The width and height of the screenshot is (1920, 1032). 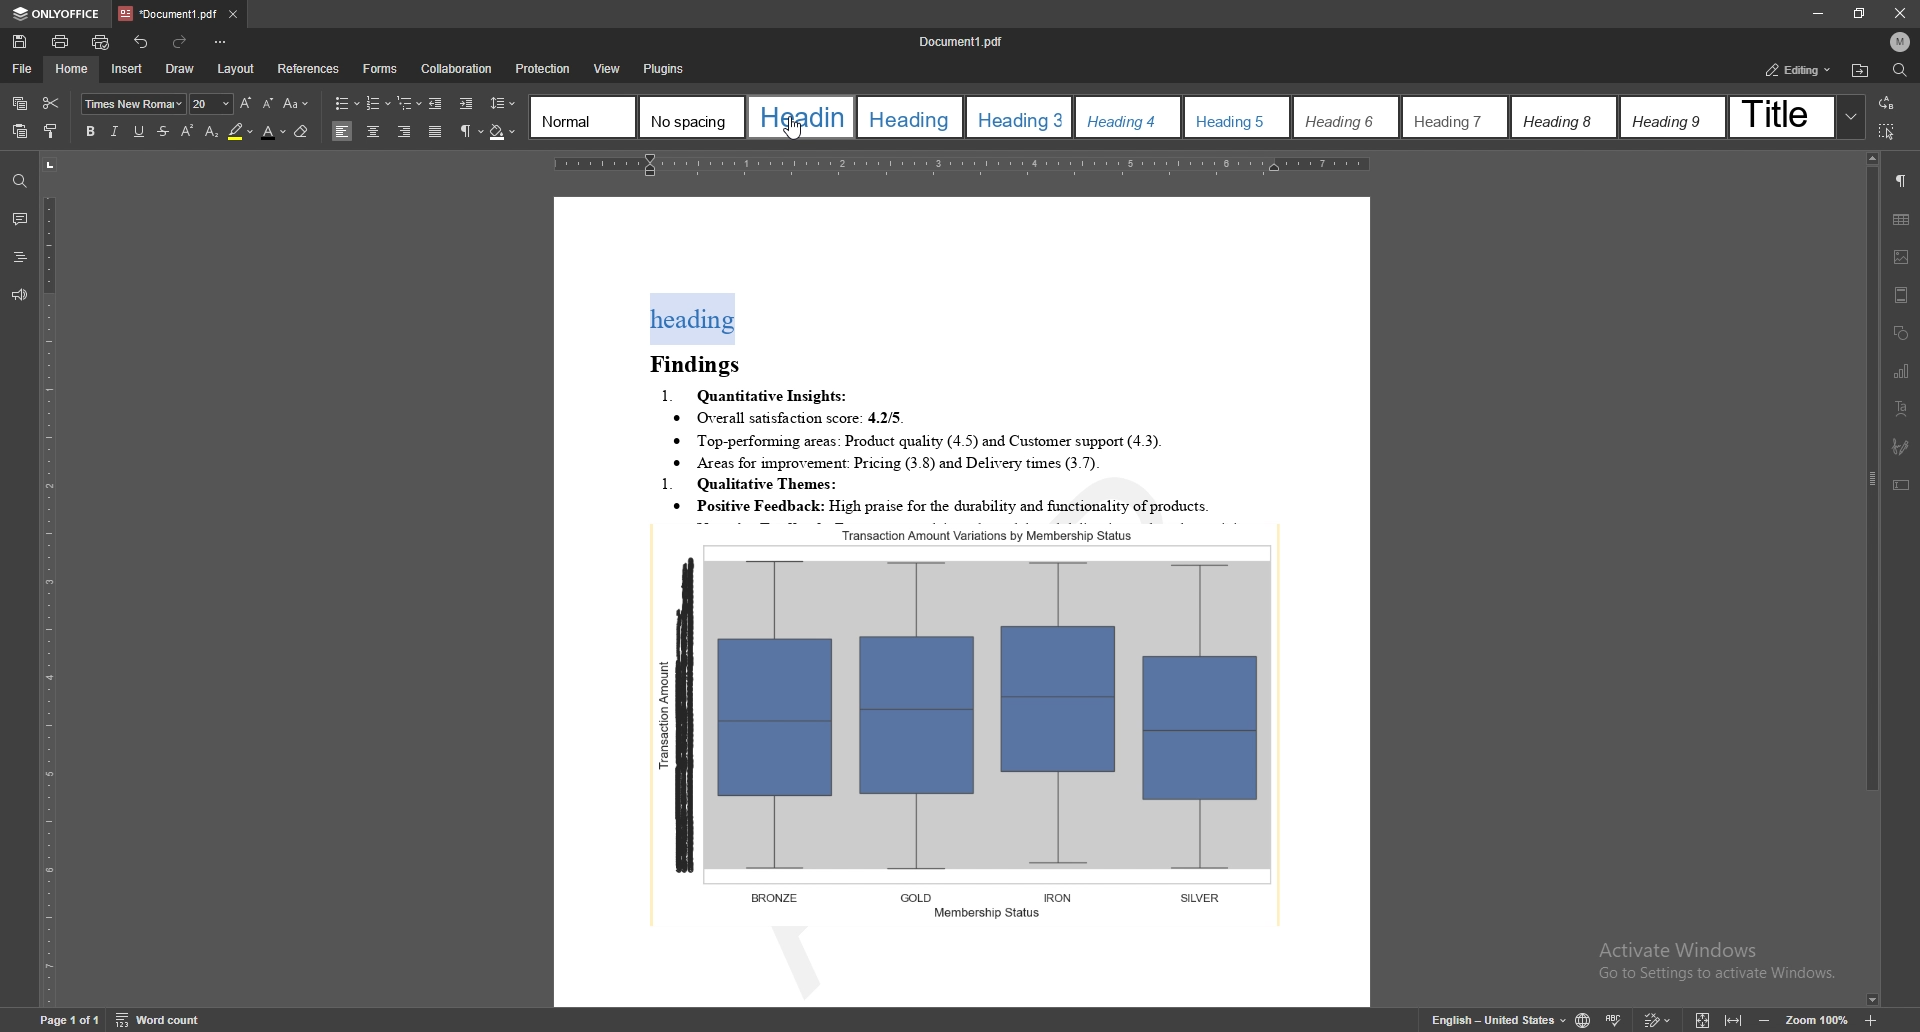 I want to click on paste, so click(x=20, y=131).